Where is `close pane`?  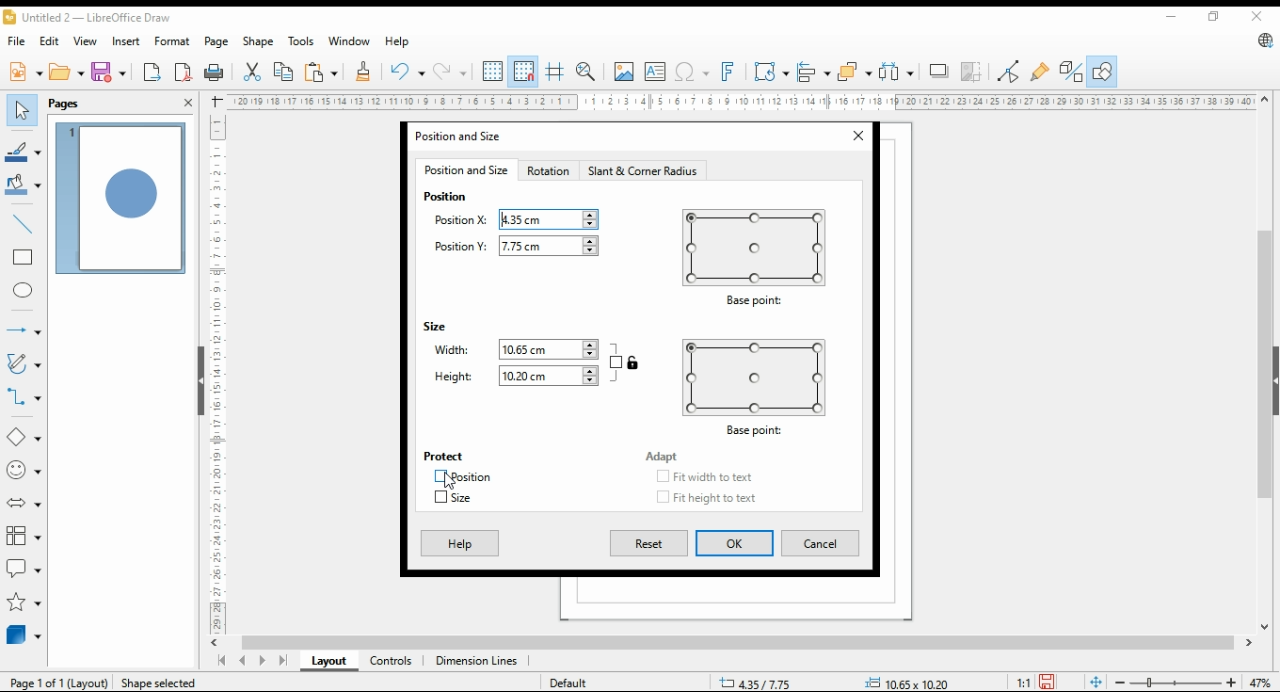
close pane is located at coordinates (188, 102).